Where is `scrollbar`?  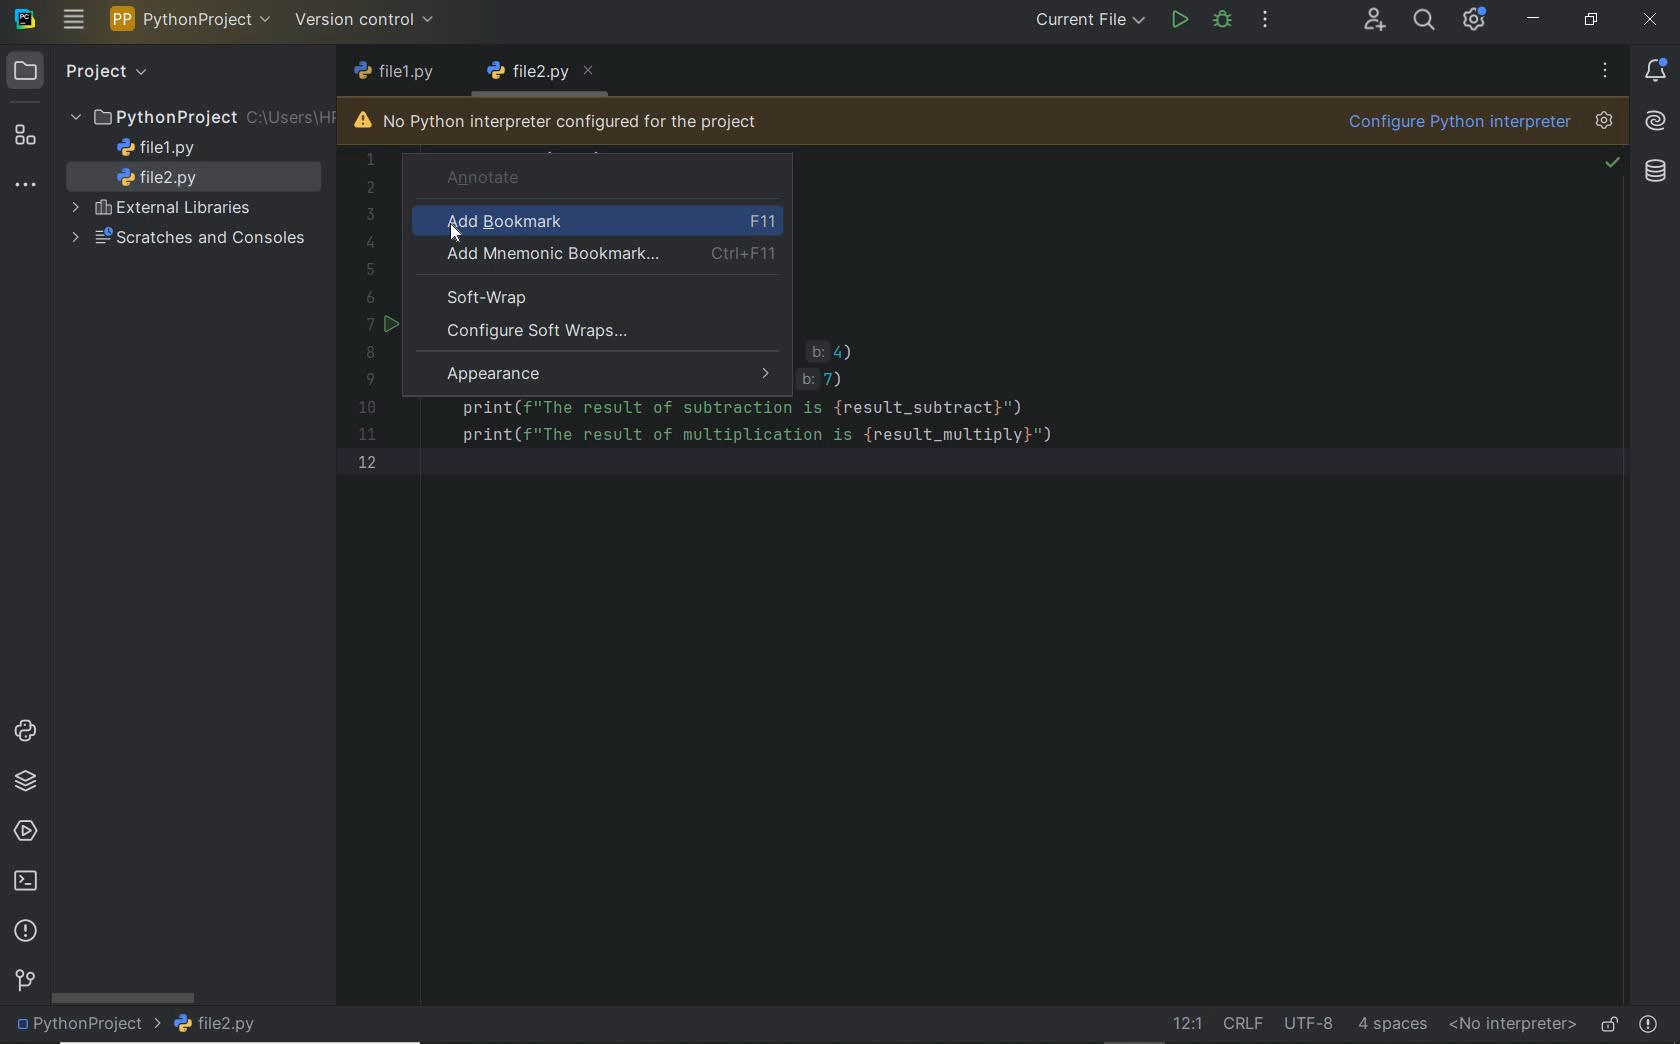 scrollbar is located at coordinates (122, 997).